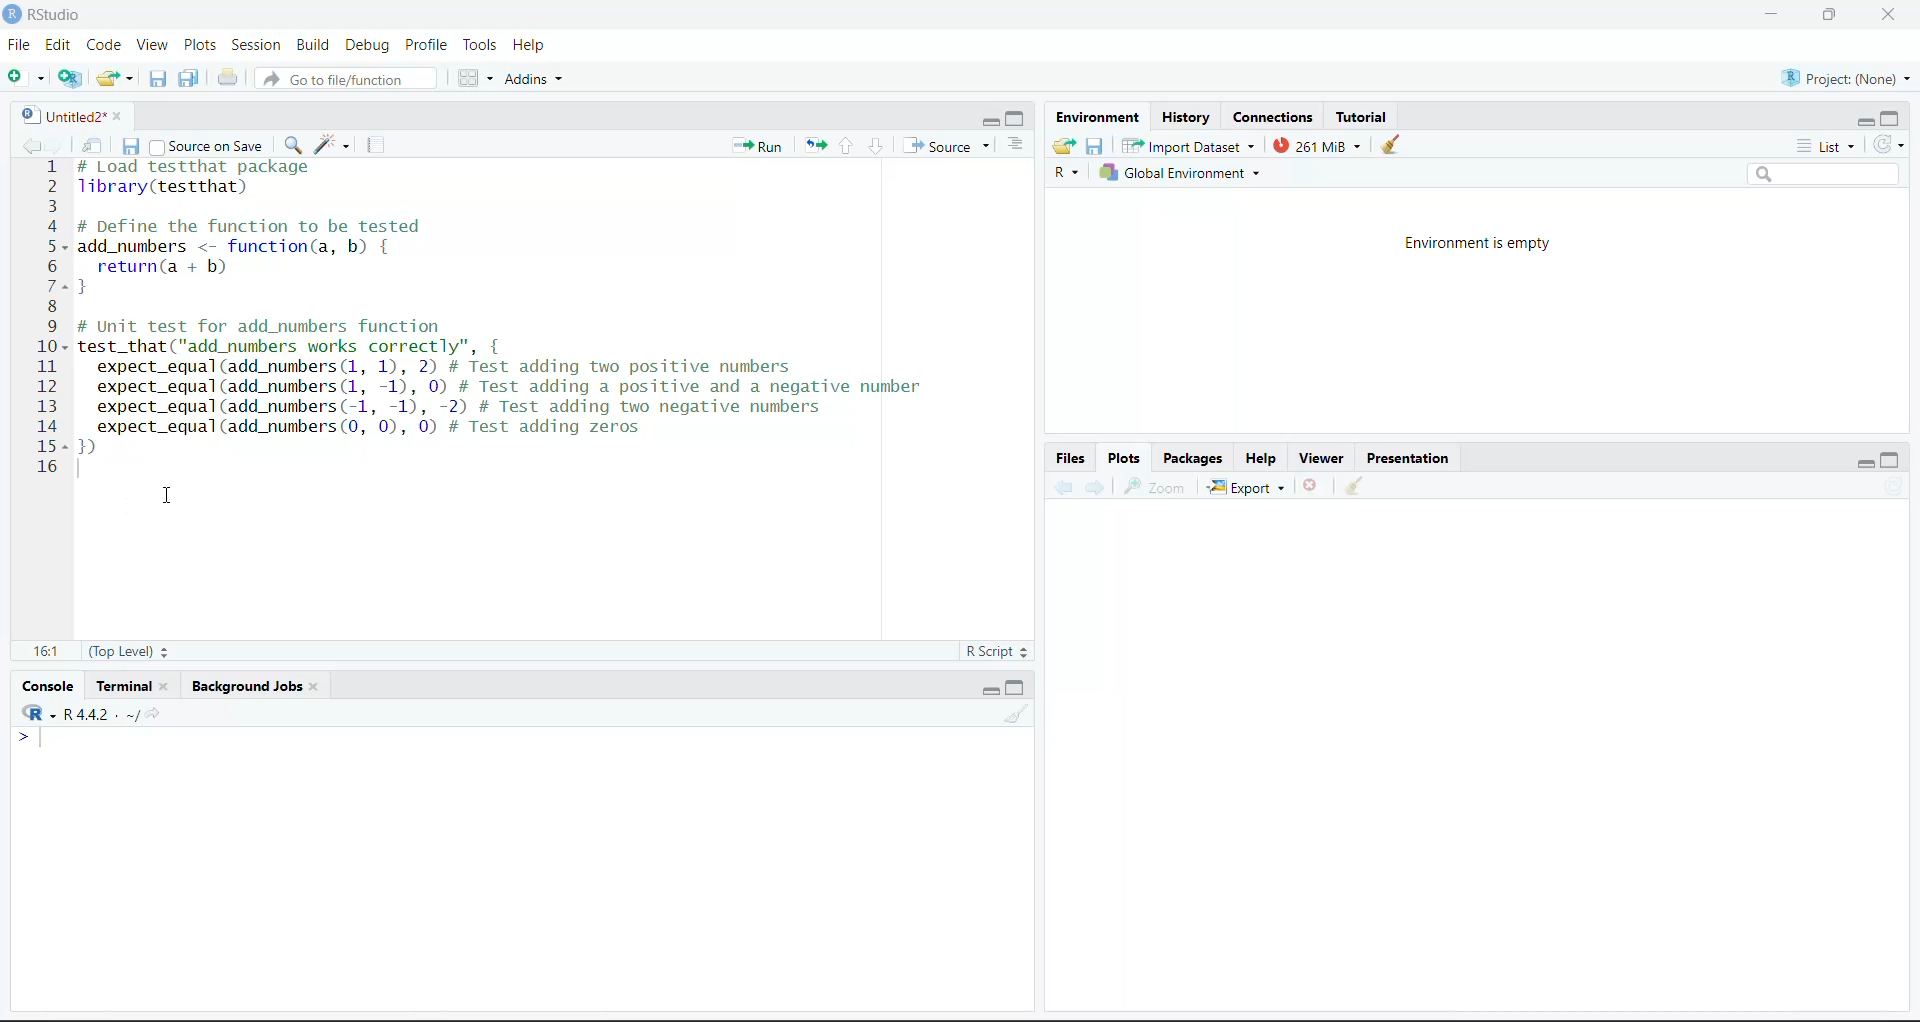 The image size is (1920, 1022). I want to click on minimize, so click(1864, 120).